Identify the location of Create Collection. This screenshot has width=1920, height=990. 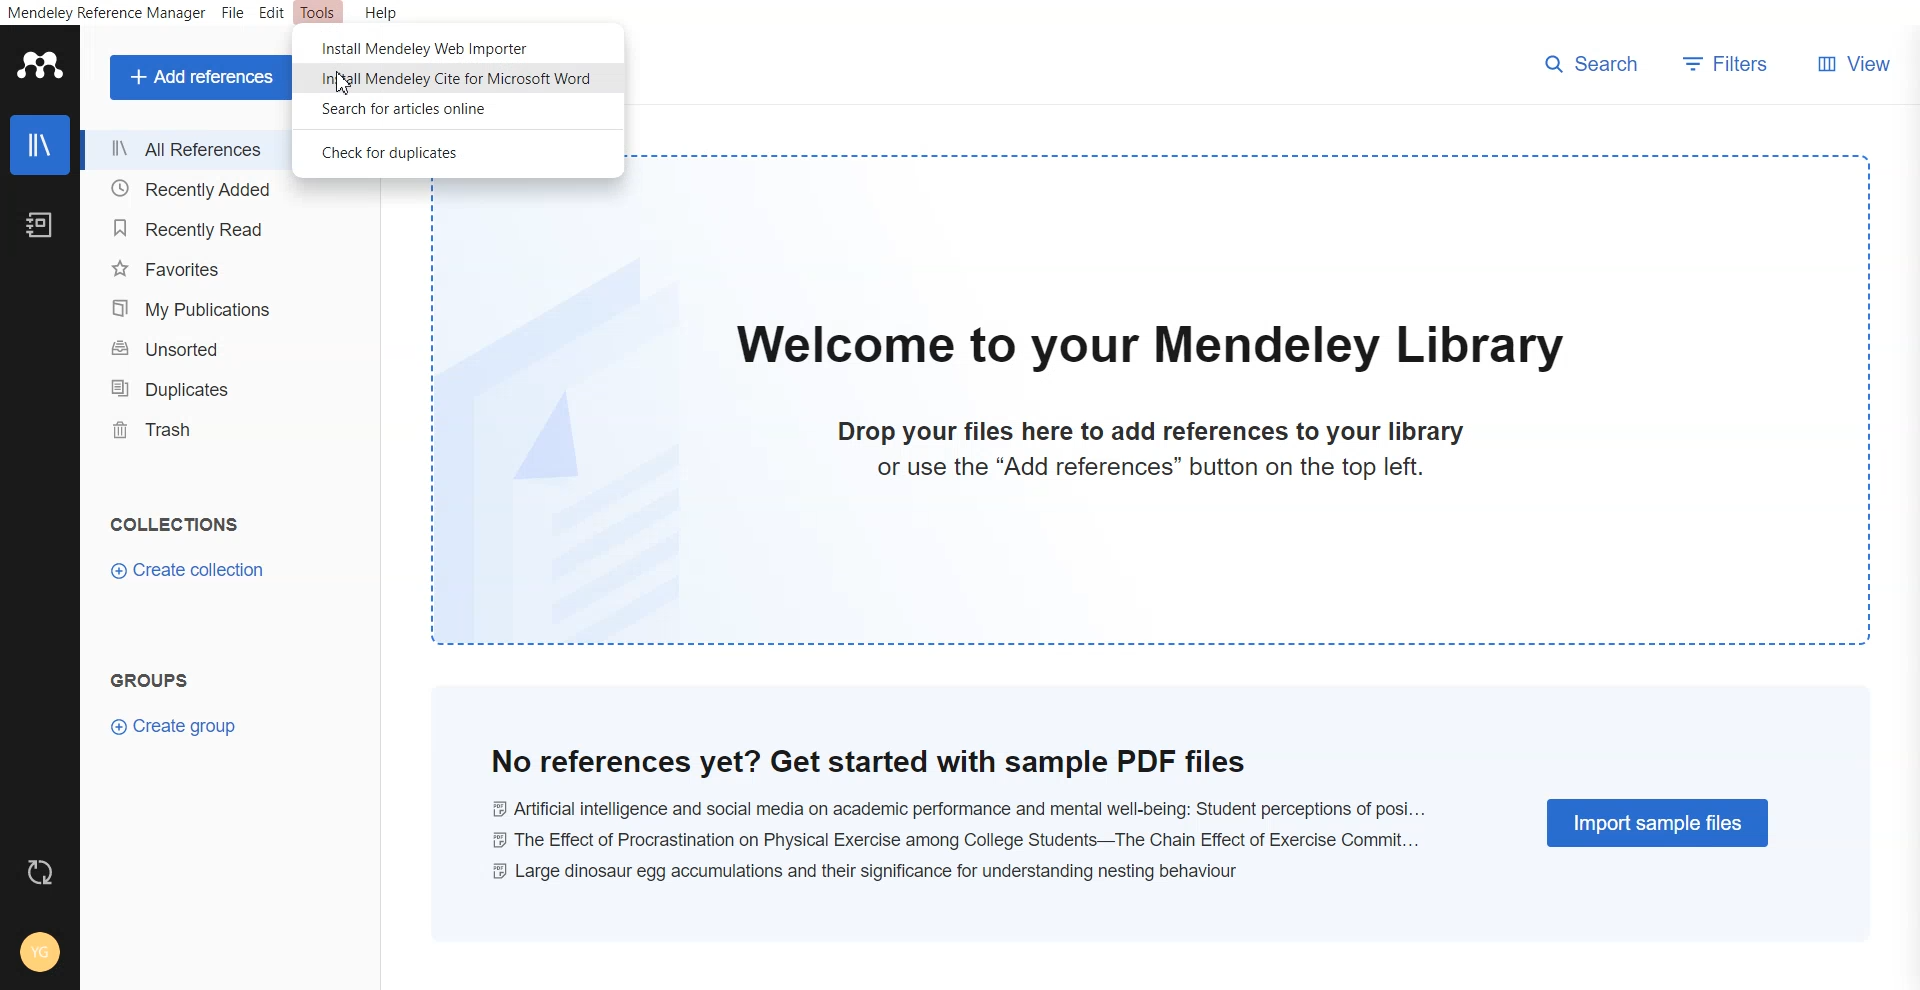
(190, 573).